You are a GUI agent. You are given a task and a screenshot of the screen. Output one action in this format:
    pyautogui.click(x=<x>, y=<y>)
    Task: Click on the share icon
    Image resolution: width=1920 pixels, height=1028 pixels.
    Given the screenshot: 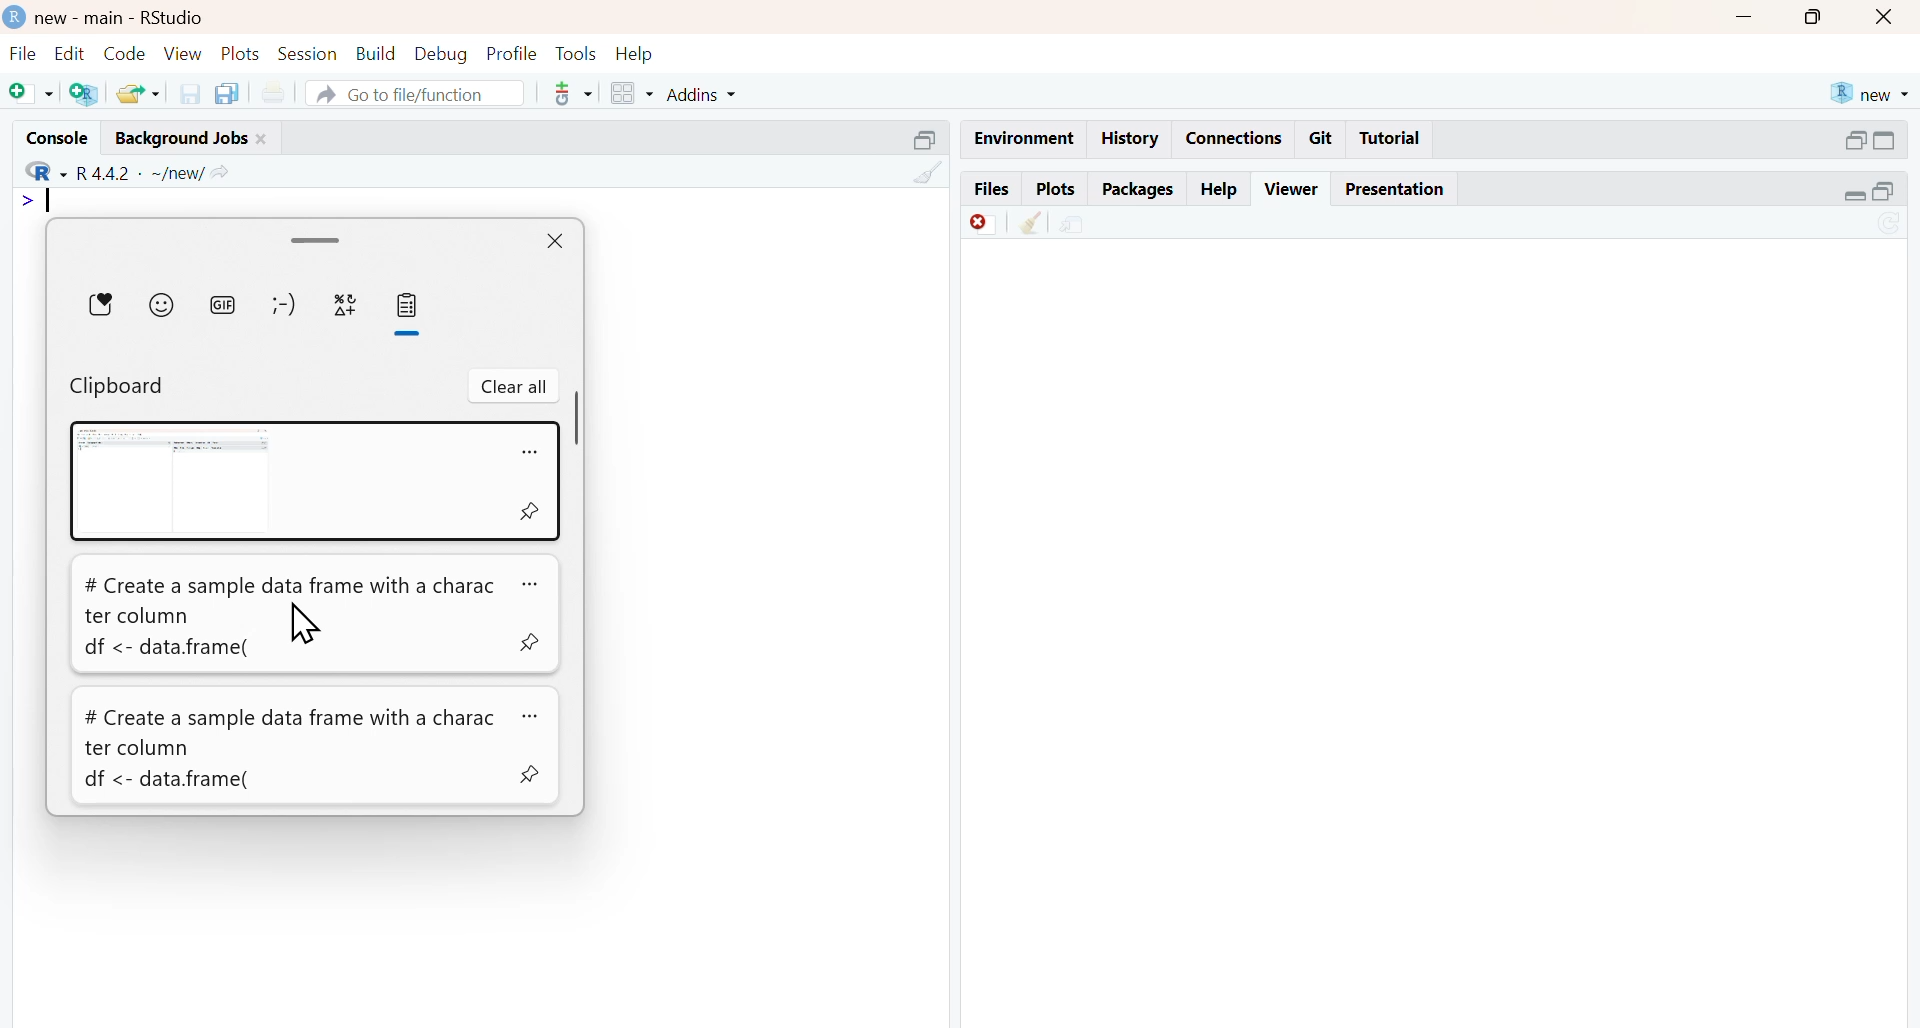 What is the action you would take?
    pyautogui.click(x=220, y=174)
    